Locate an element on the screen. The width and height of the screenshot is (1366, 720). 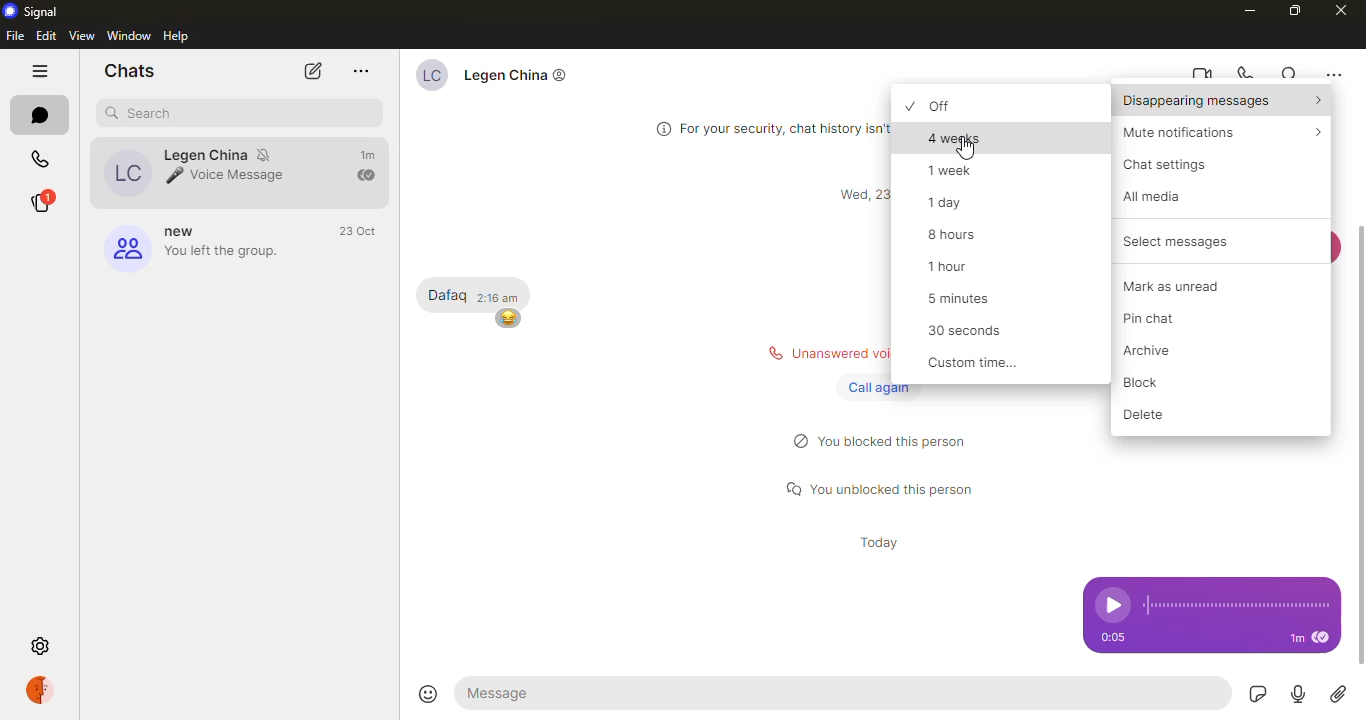
8 hours is located at coordinates (958, 235).